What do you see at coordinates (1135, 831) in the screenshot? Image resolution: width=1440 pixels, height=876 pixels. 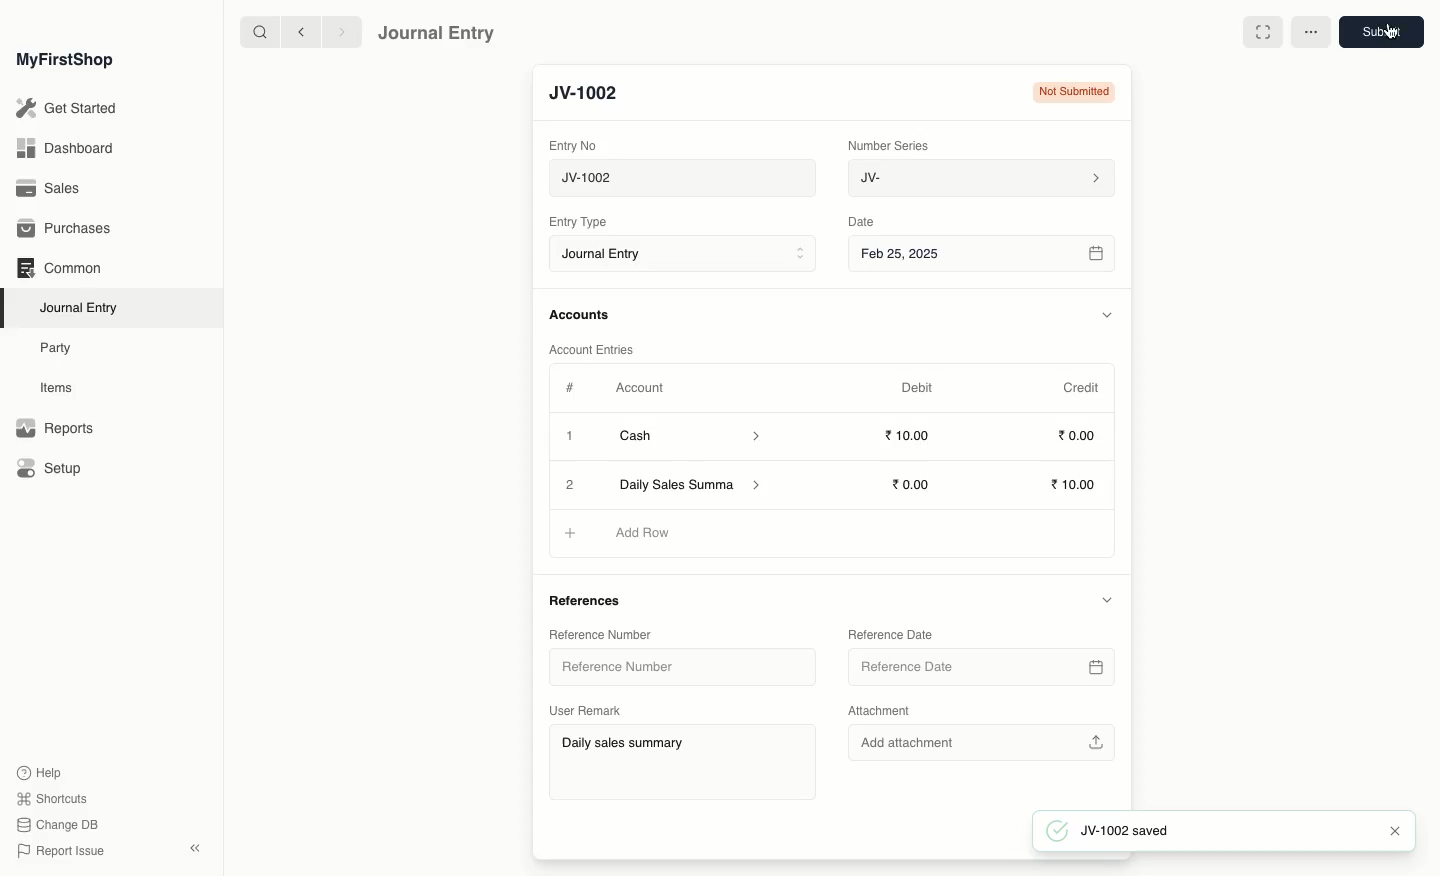 I see `JV-1002 saved` at bounding box center [1135, 831].